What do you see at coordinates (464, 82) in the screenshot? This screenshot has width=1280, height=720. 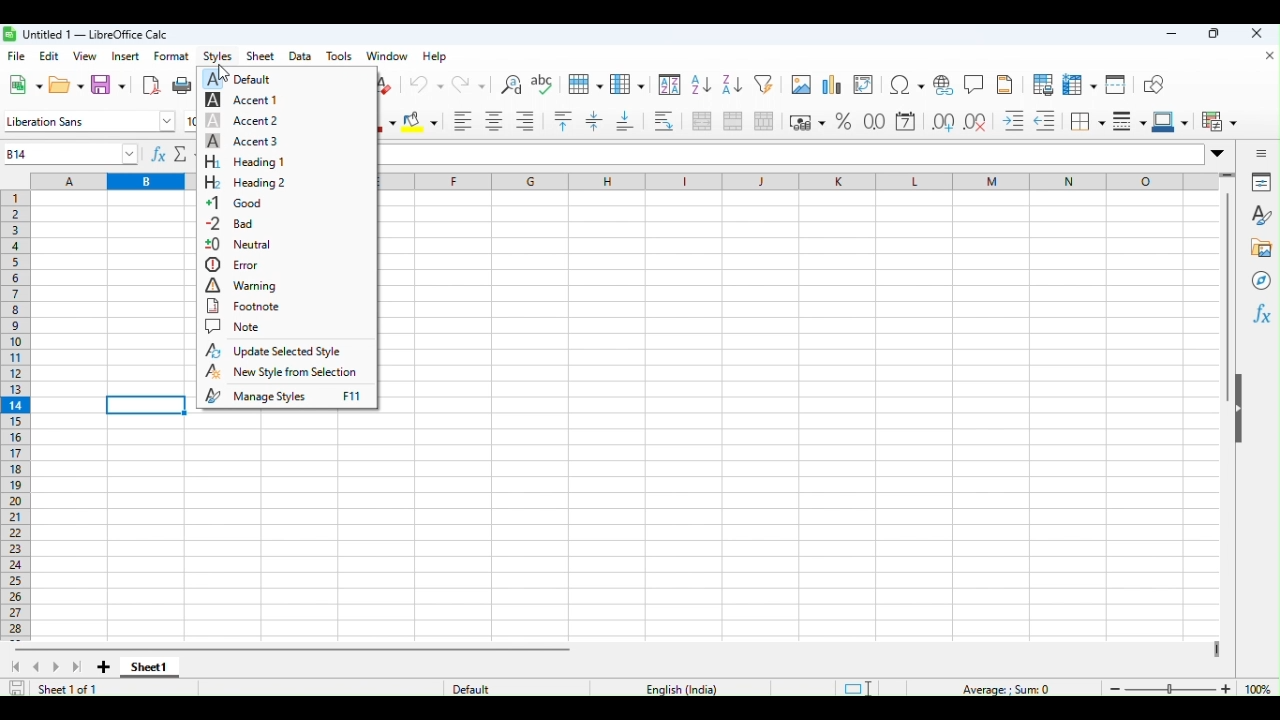 I see `redo red` at bounding box center [464, 82].